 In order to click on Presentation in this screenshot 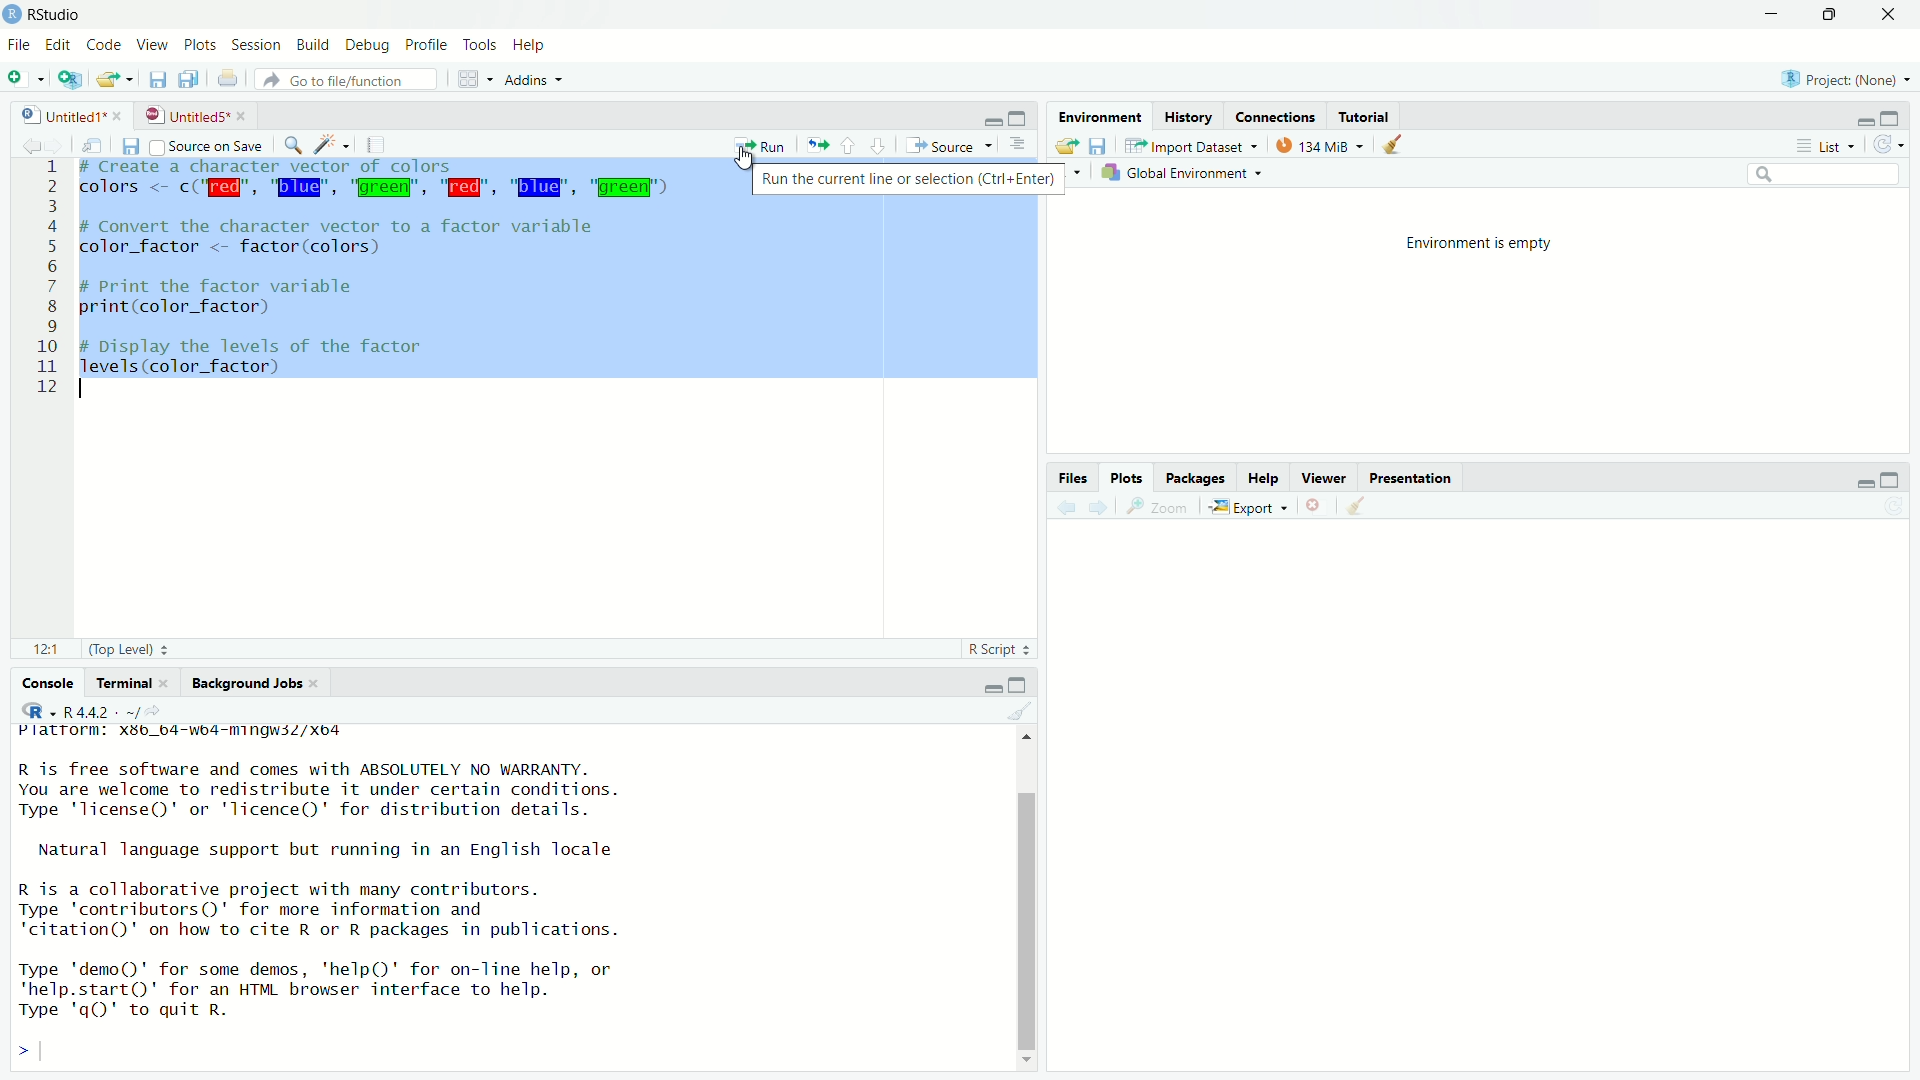, I will do `click(1412, 476)`.